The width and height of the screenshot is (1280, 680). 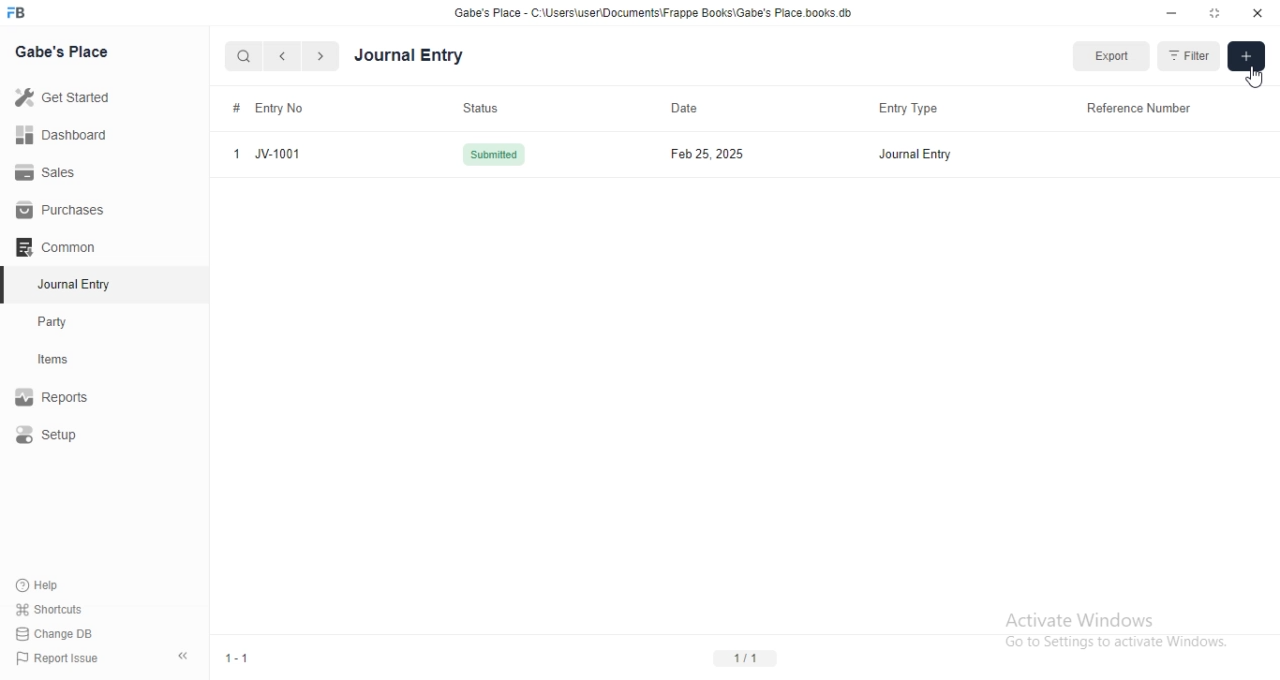 What do you see at coordinates (918, 154) in the screenshot?
I see `Journal Entry` at bounding box center [918, 154].